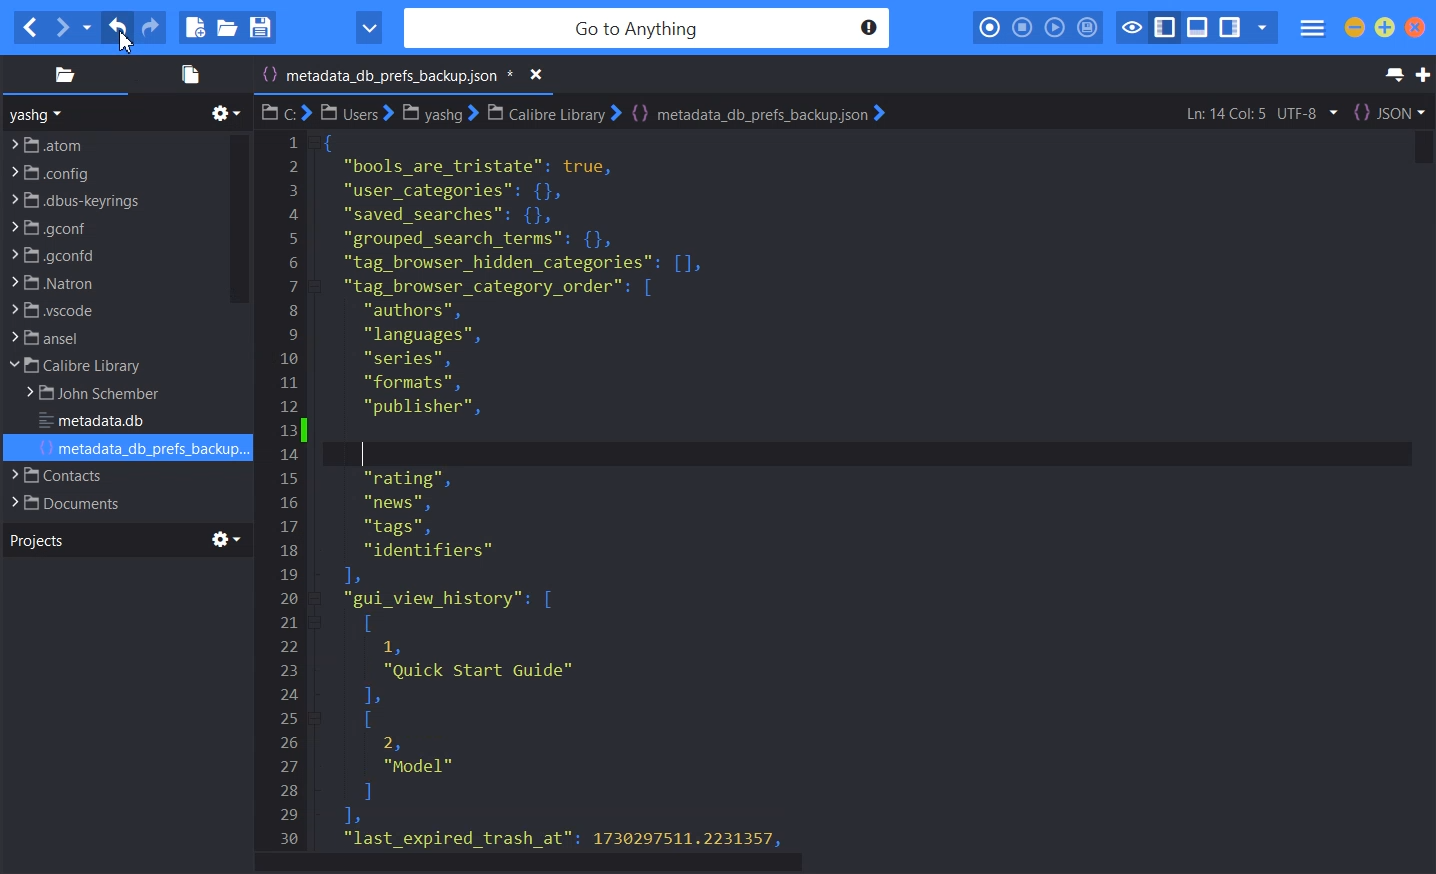 This screenshot has height=874, width=1436. What do you see at coordinates (649, 29) in the screenshot?
I see `Go to Anytime` at bounding box center [649, 29].